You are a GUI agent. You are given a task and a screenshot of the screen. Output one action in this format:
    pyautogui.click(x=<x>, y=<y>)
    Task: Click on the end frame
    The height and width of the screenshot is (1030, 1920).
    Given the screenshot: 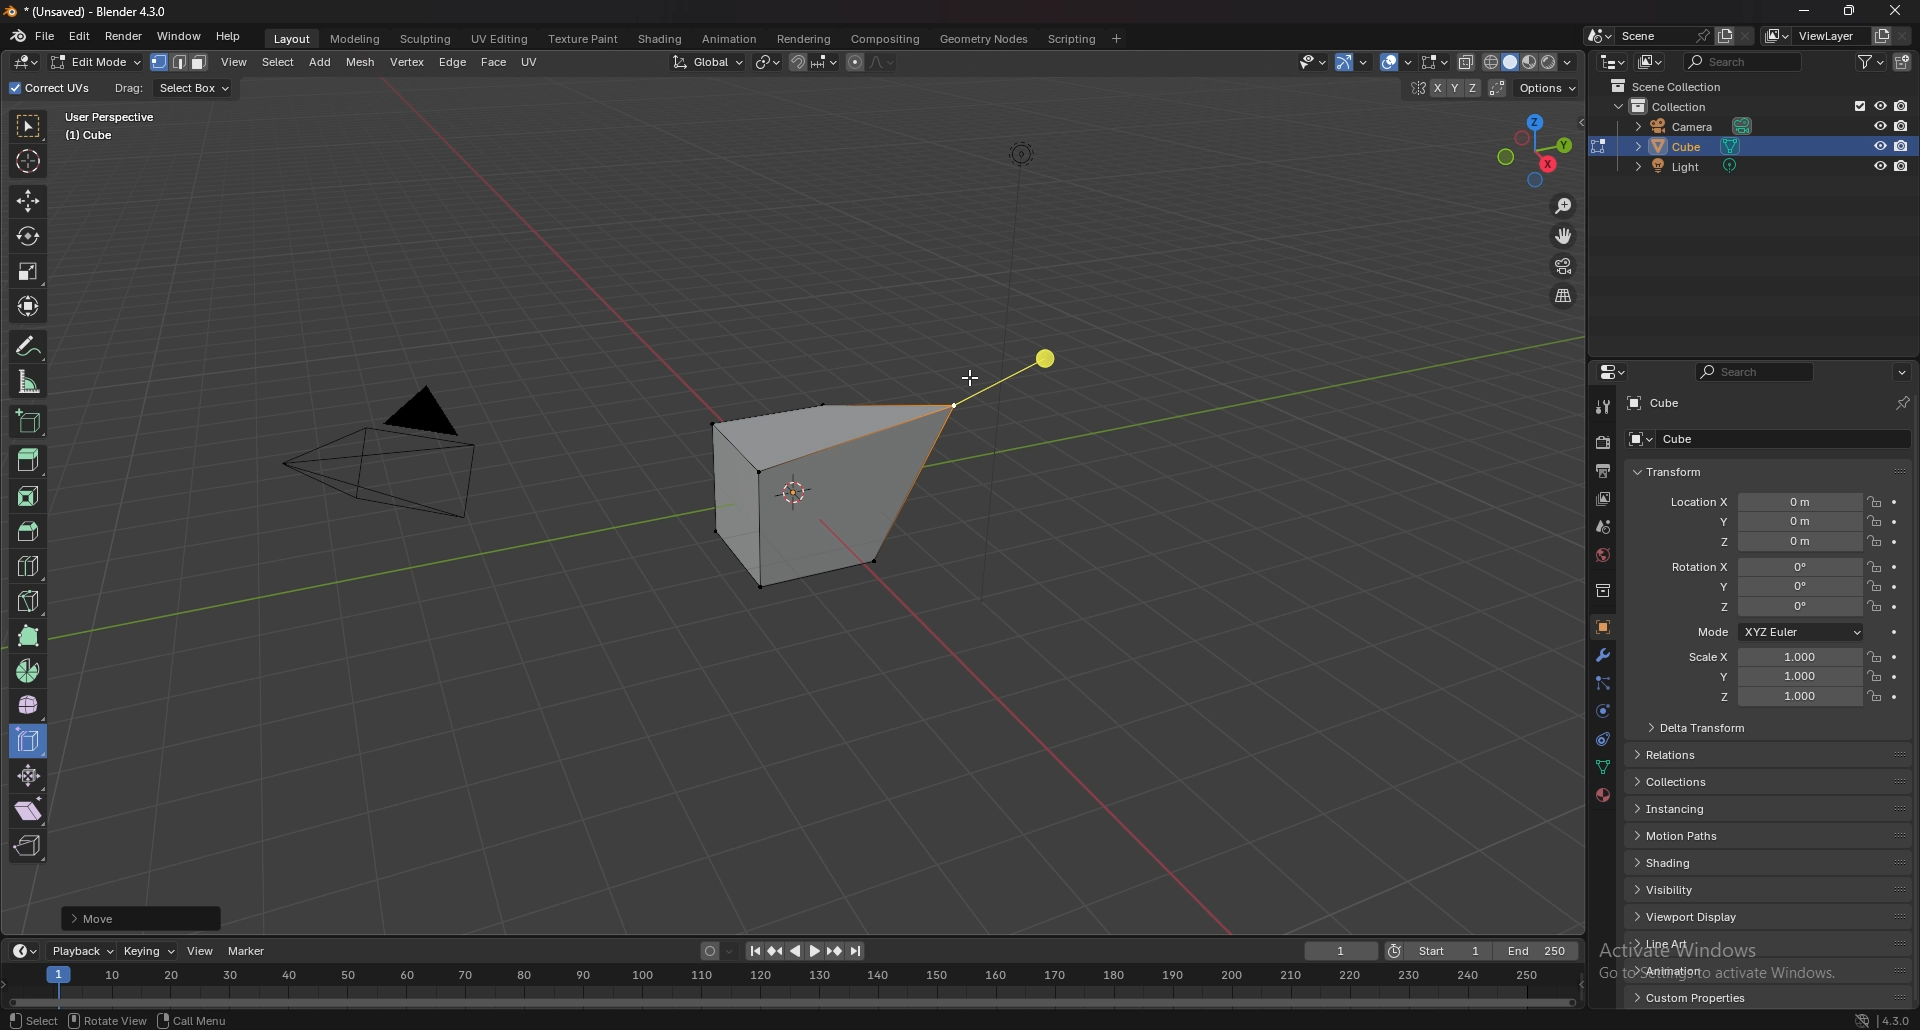 What is the action you would take?
    pyautogui.click(x=1538, y=951)
    